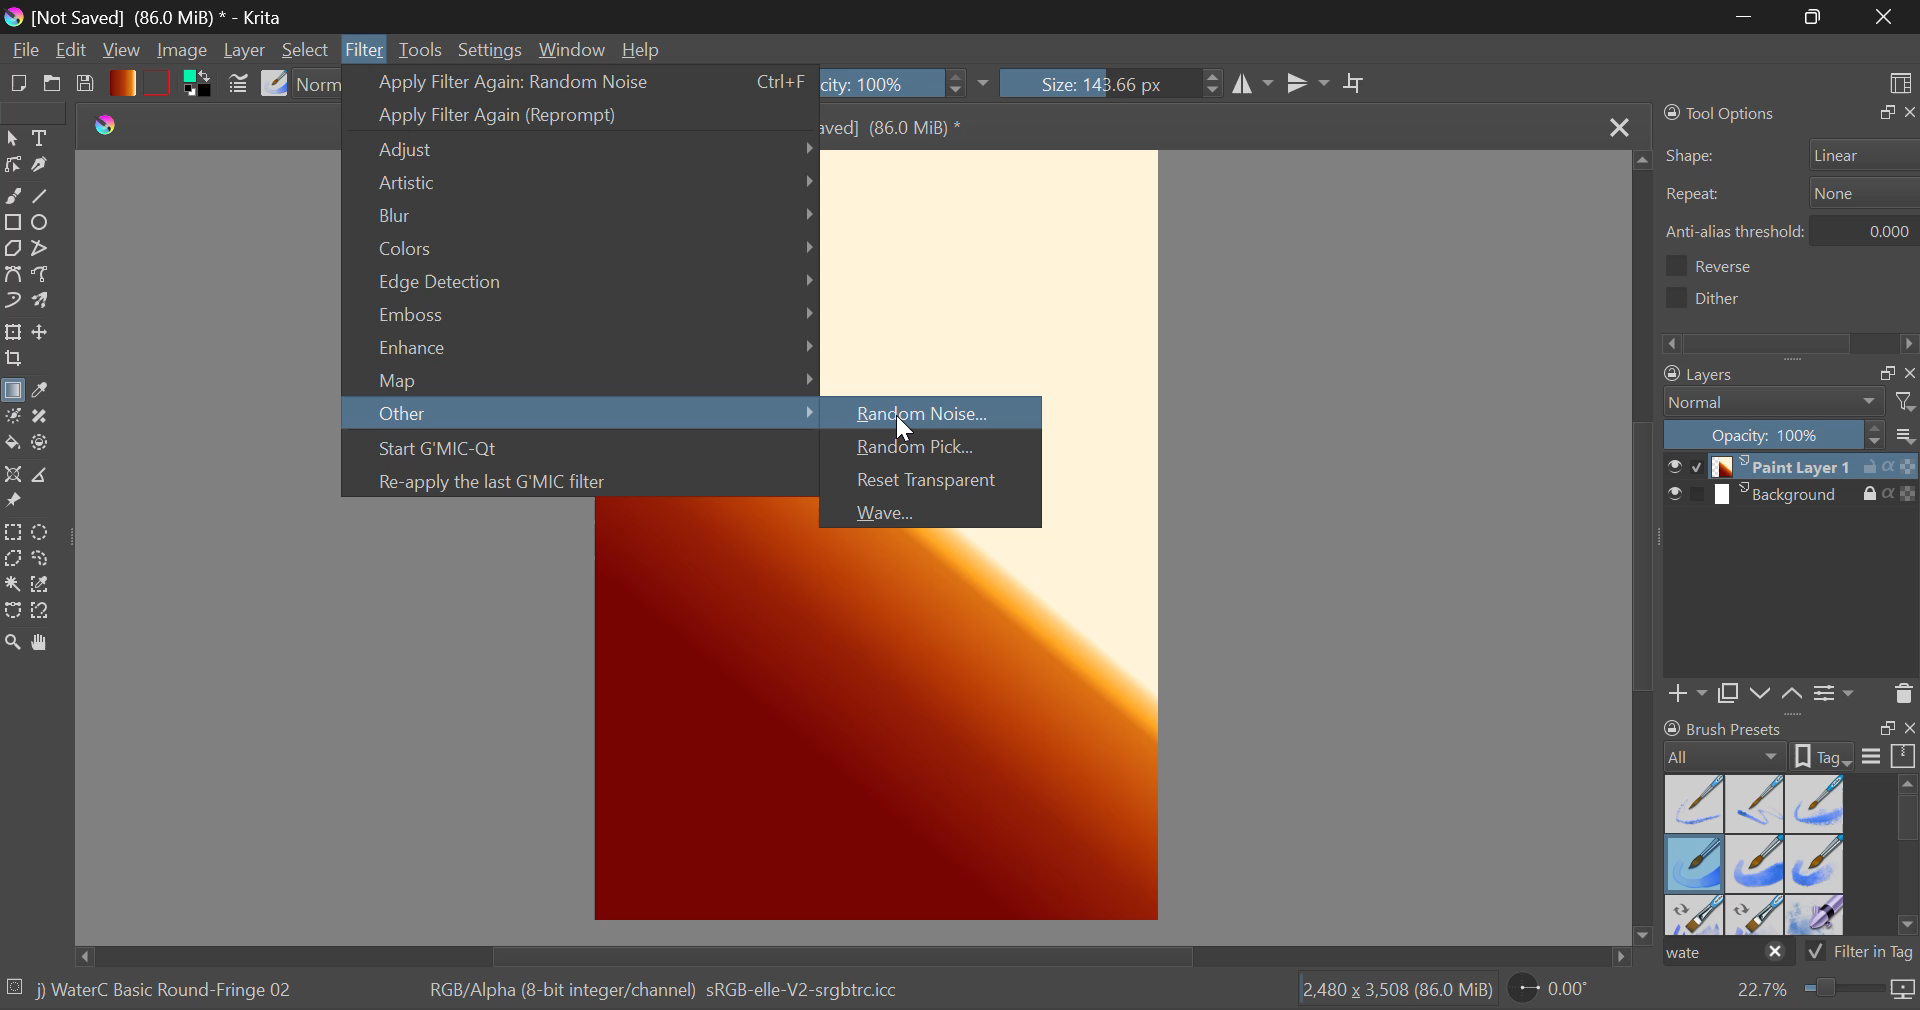 The width and height of the screenshot is (1920, 1010). What do you see at coordinates (1908, 113) in the screenshot?
I see `close` at bounding box center [1908, 113].